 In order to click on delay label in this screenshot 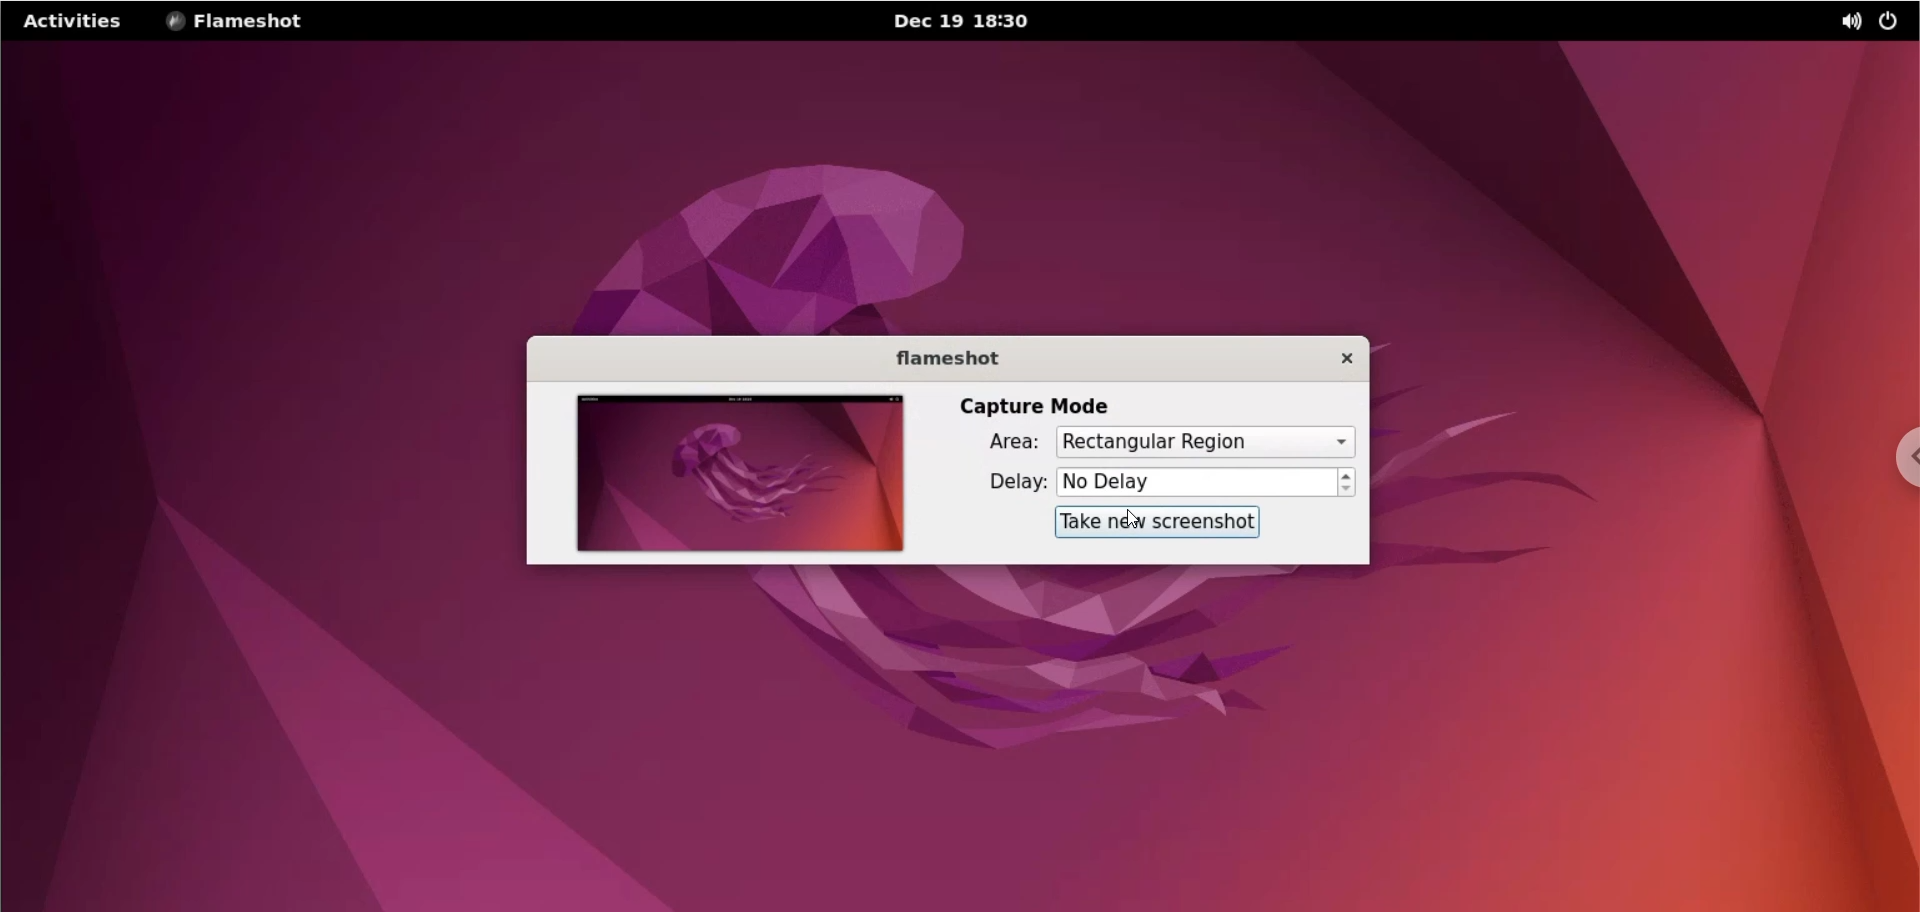, I will do `click(1005, 483)`.